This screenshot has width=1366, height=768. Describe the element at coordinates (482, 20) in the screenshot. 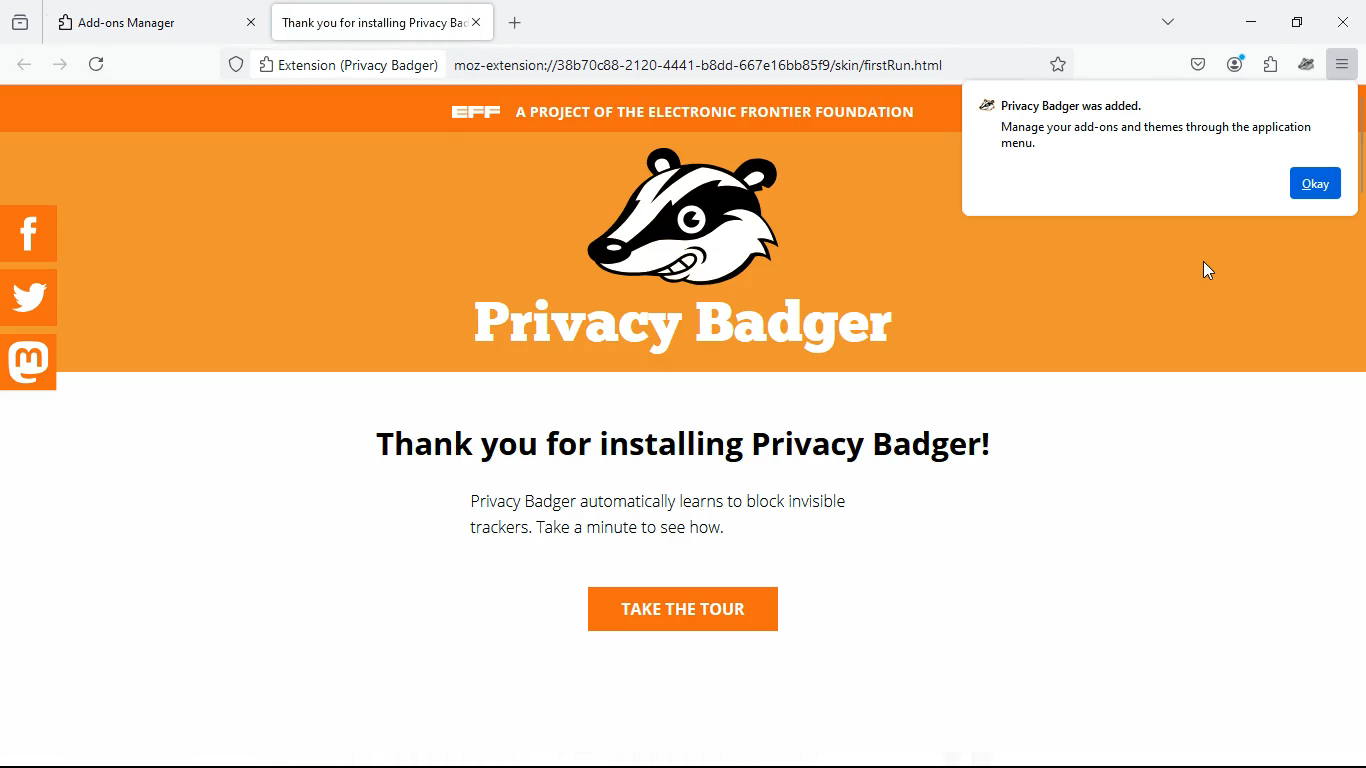

I see `Close tab` at that location.